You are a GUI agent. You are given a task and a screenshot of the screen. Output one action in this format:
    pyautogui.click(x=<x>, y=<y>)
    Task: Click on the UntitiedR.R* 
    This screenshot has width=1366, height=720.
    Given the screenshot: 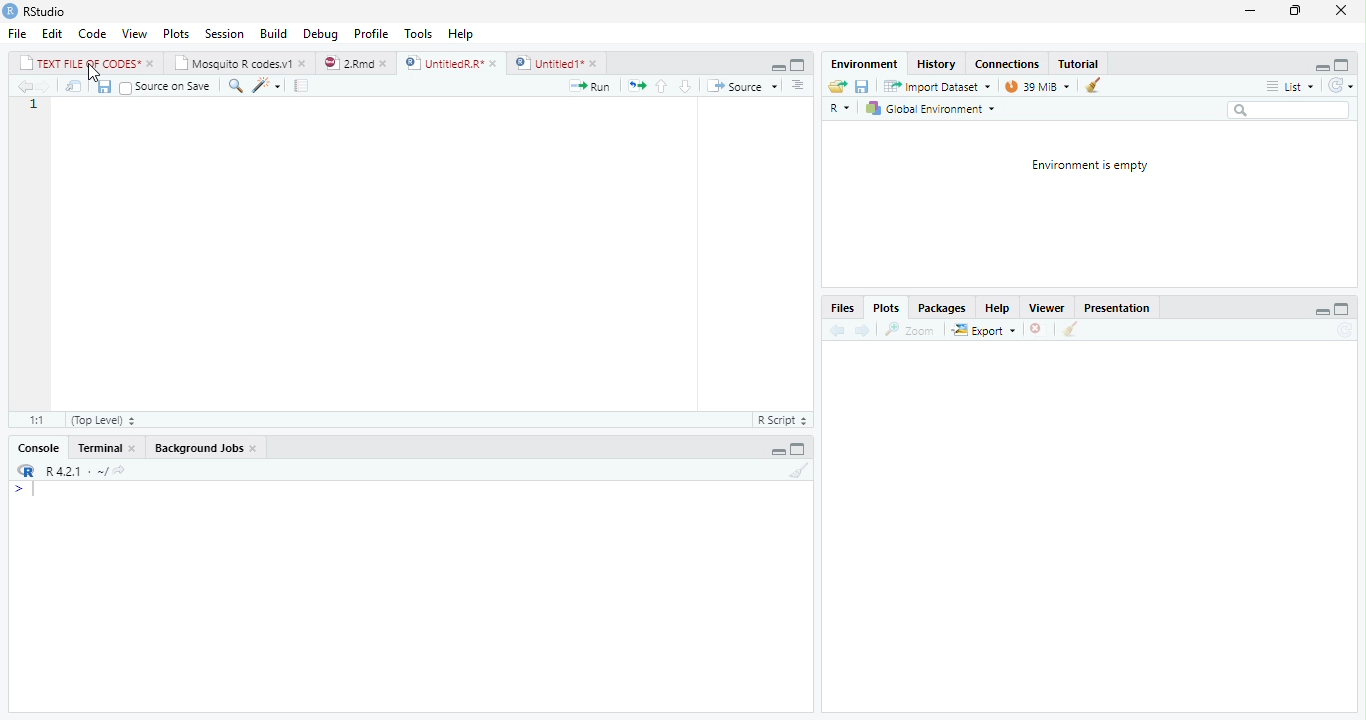 What is the action you would take?
    pyautogui.click(x=451, y=62)
    